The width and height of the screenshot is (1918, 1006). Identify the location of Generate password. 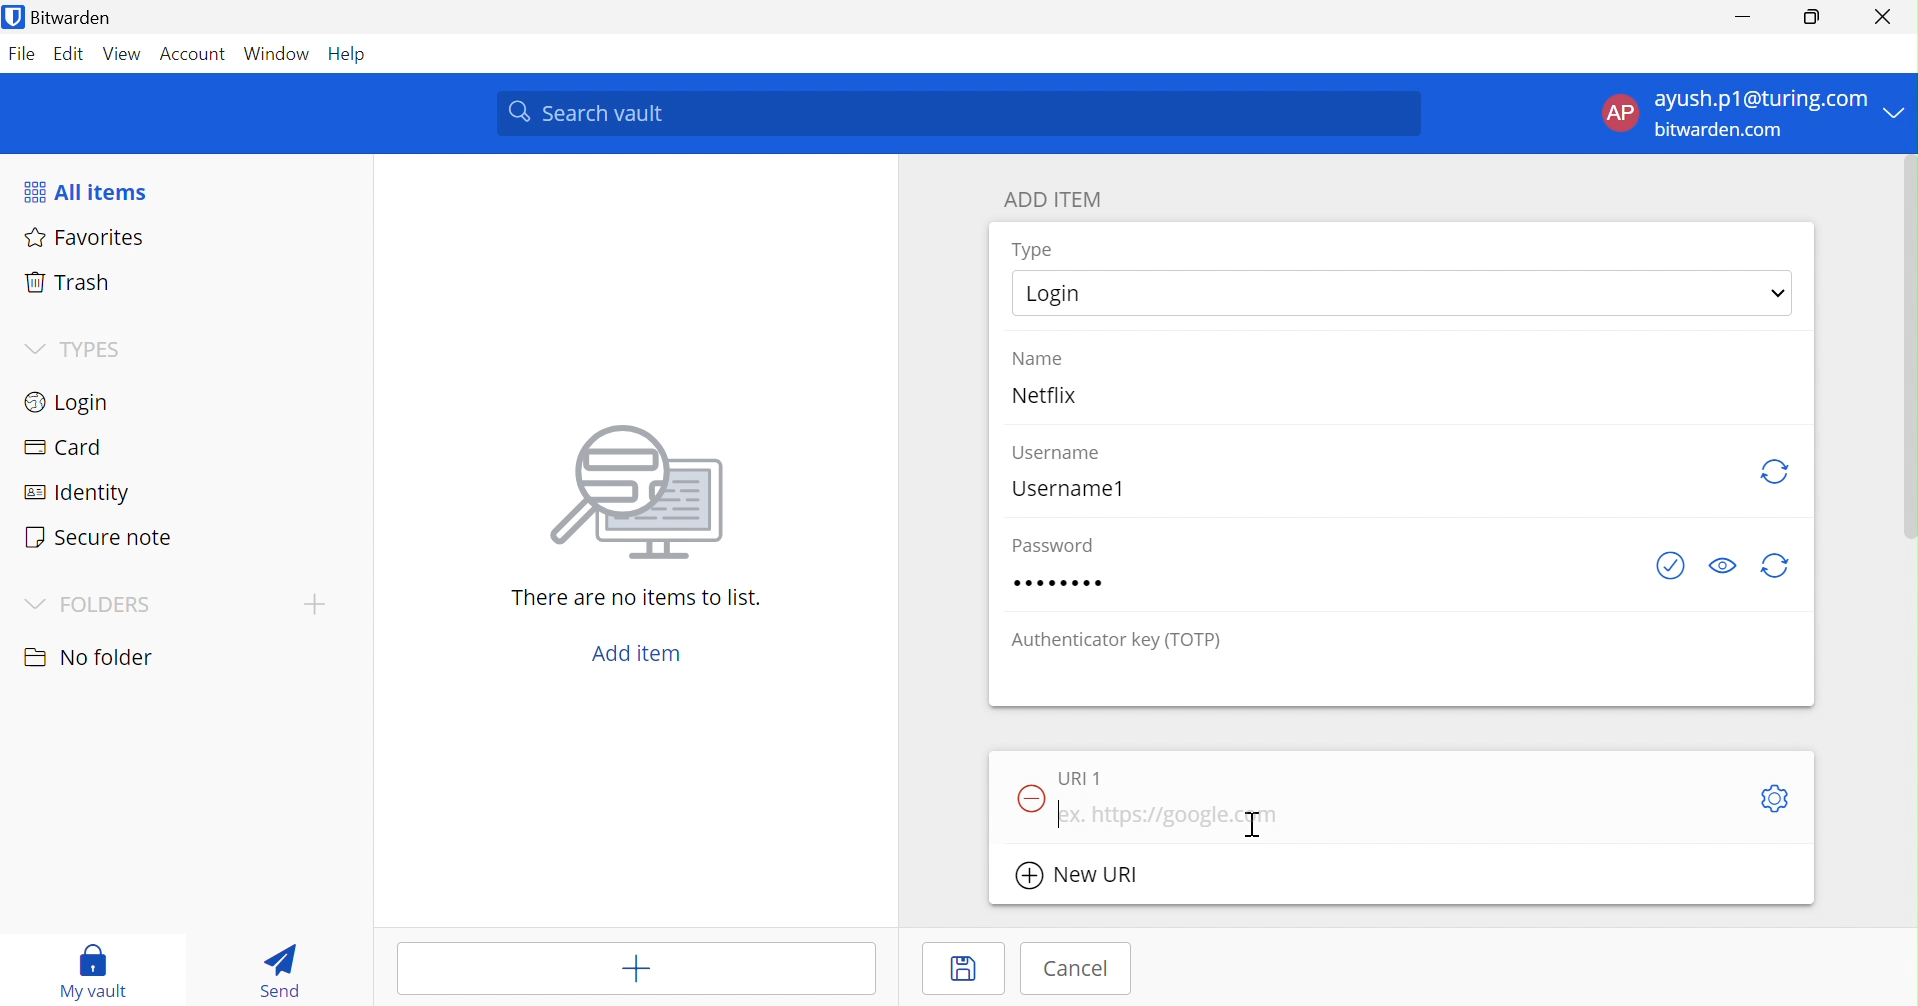
(1773, 566).